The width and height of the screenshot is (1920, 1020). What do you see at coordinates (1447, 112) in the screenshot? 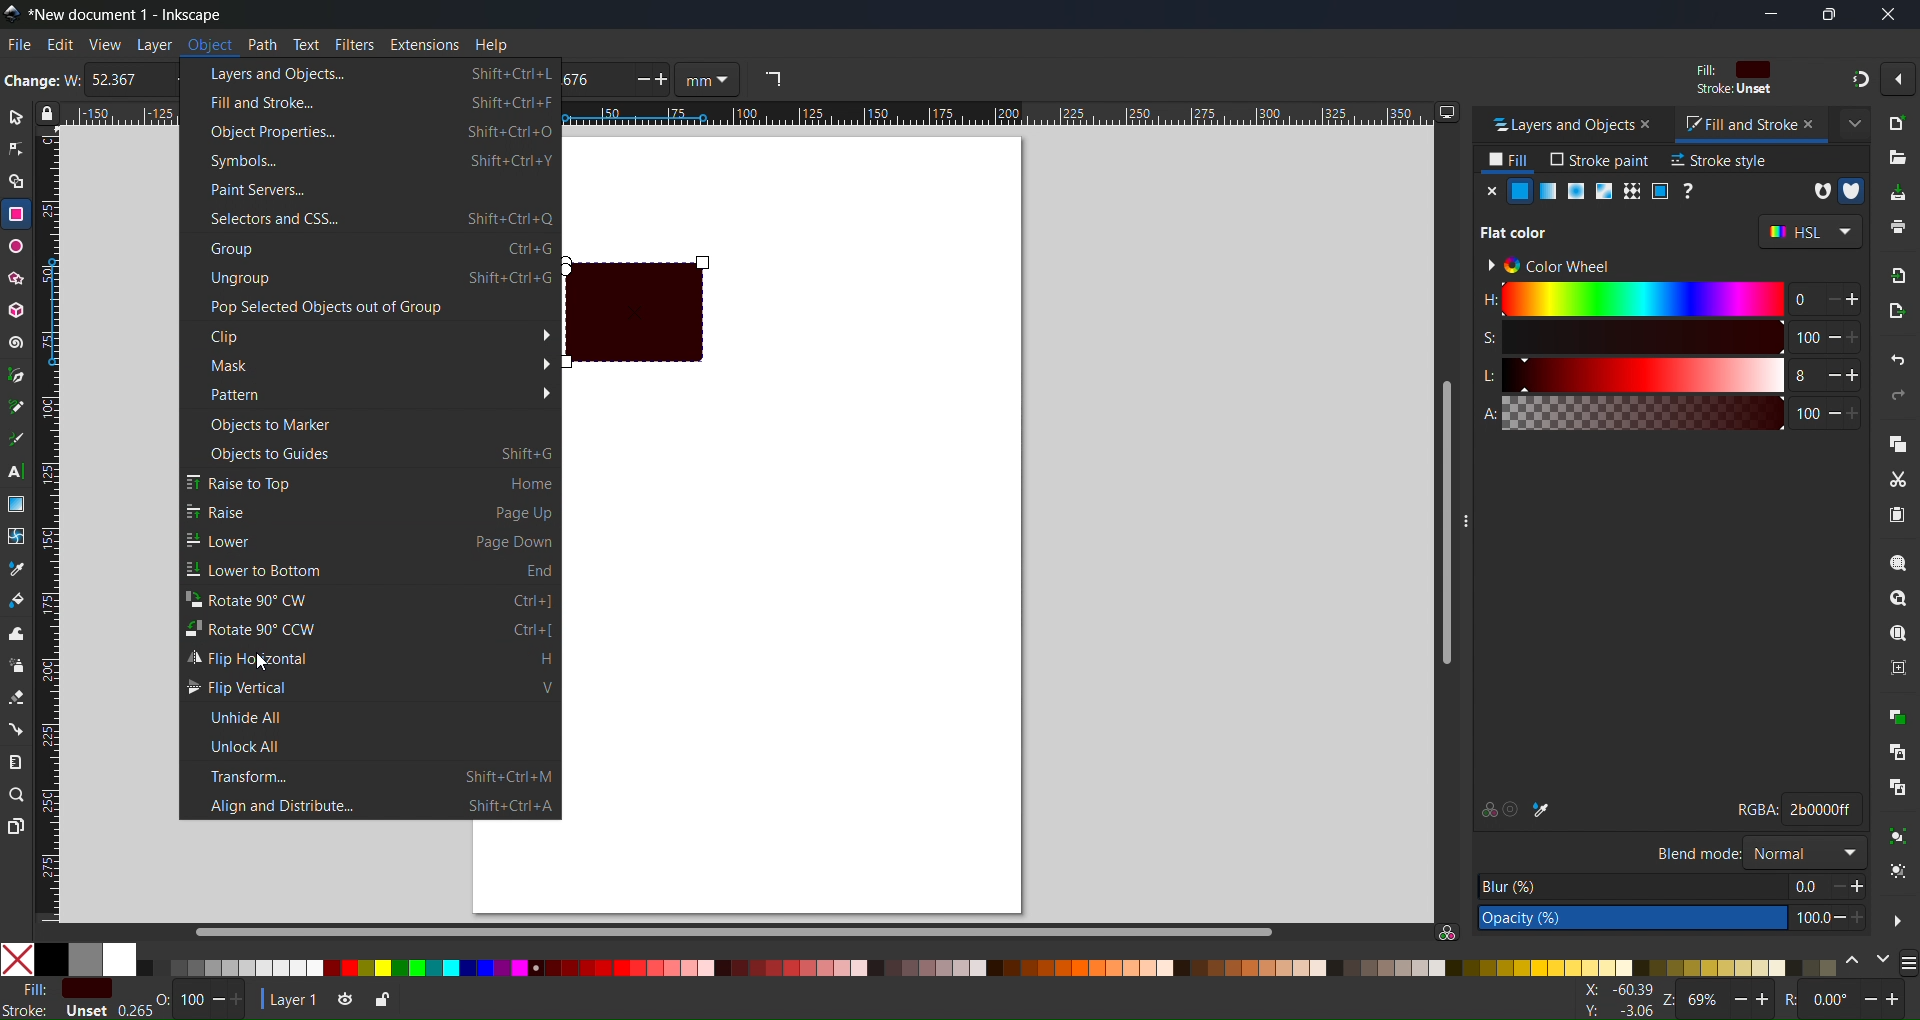
I see `Display option` at bounding box center [1447, 112].